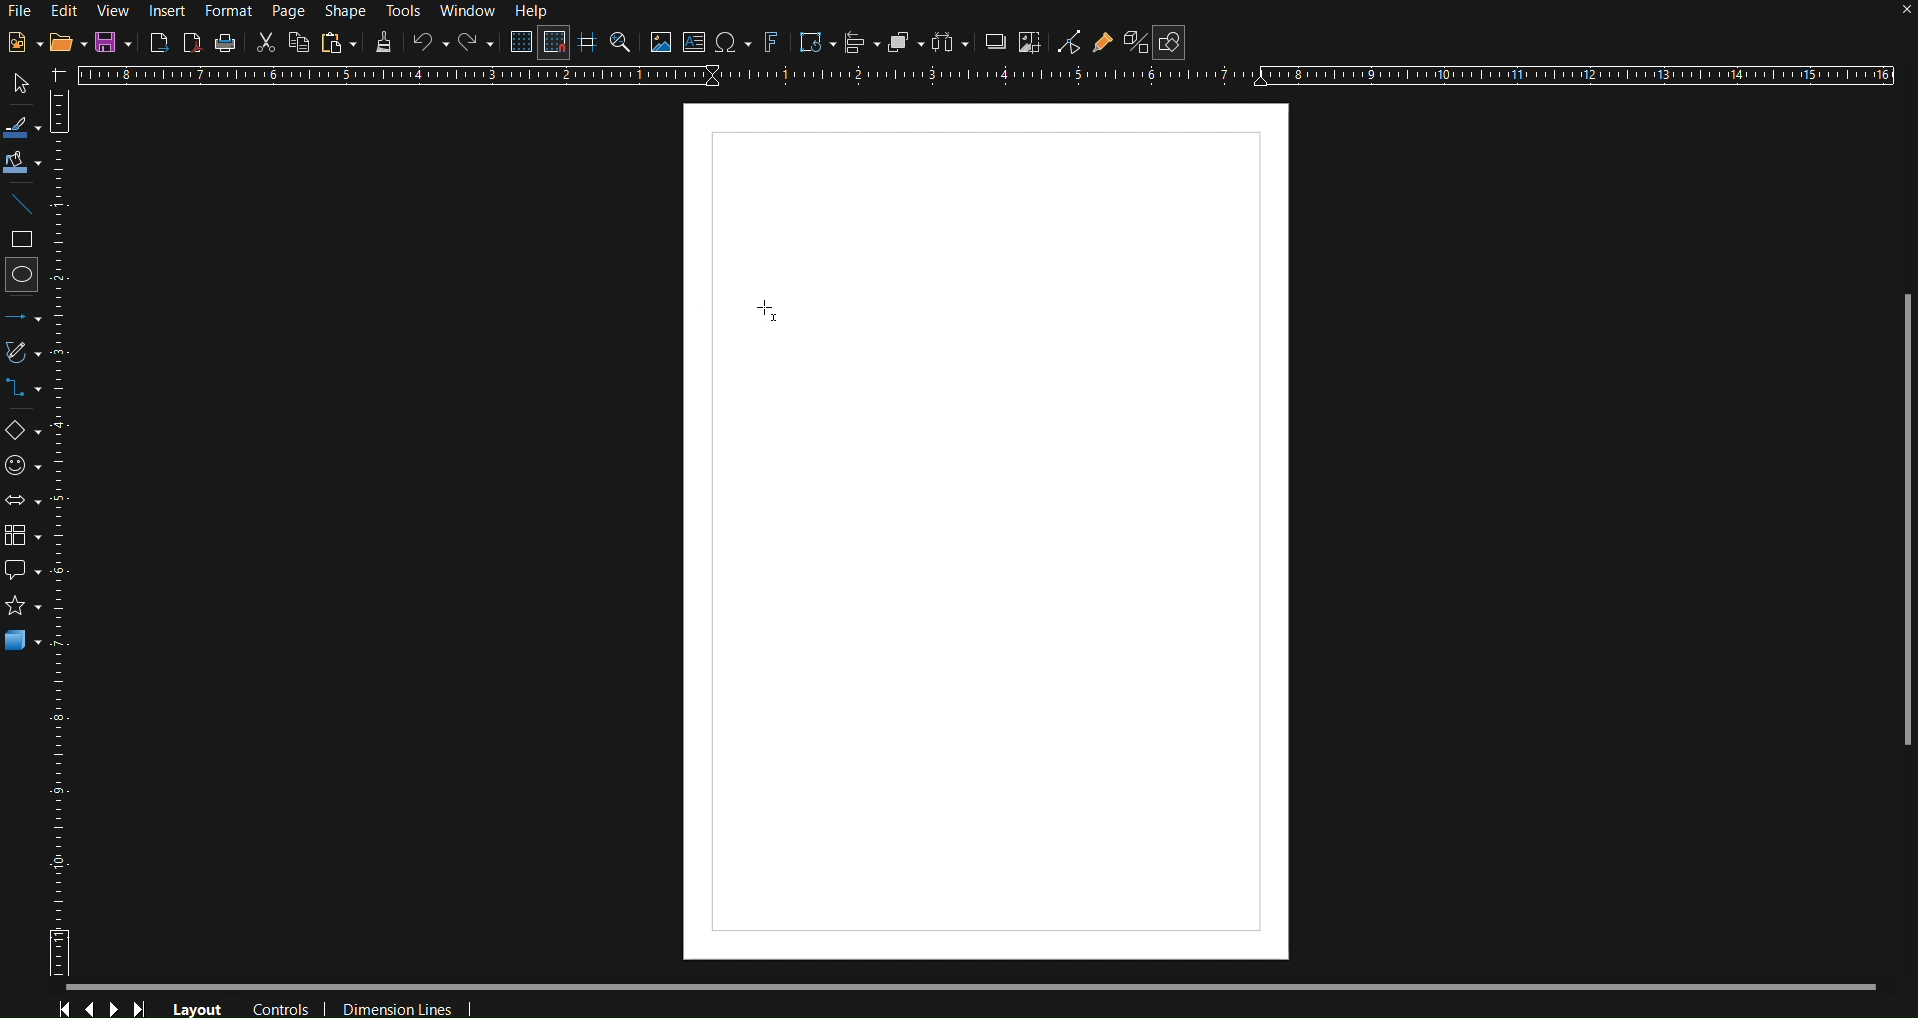  I want to click on File, so click(19, 13).